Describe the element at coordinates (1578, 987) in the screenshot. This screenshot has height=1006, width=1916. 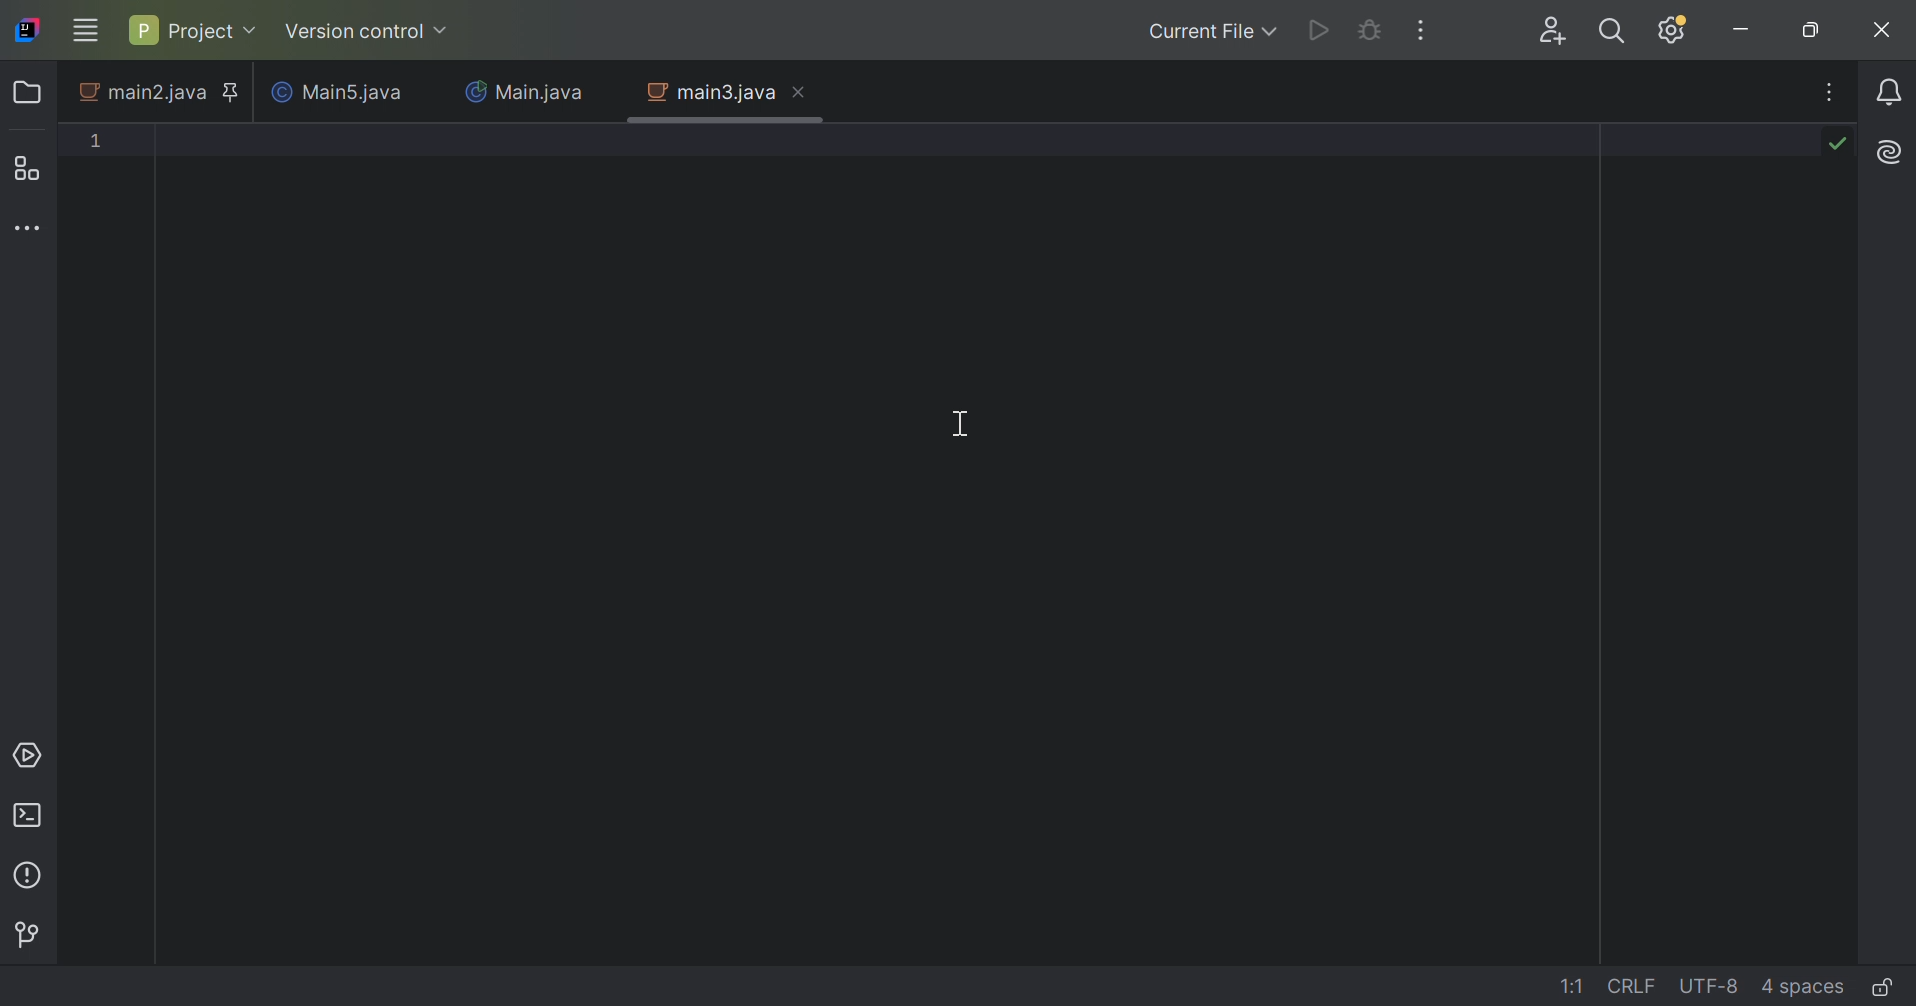
I see `go to line` at that location.